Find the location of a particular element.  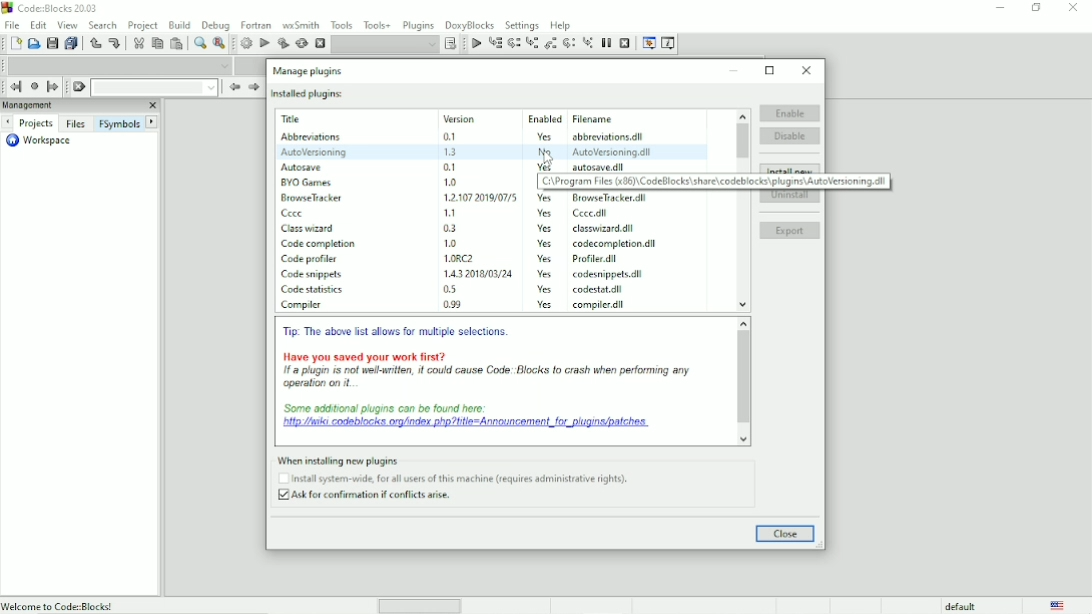

version  is located at coordinates (472, 272).